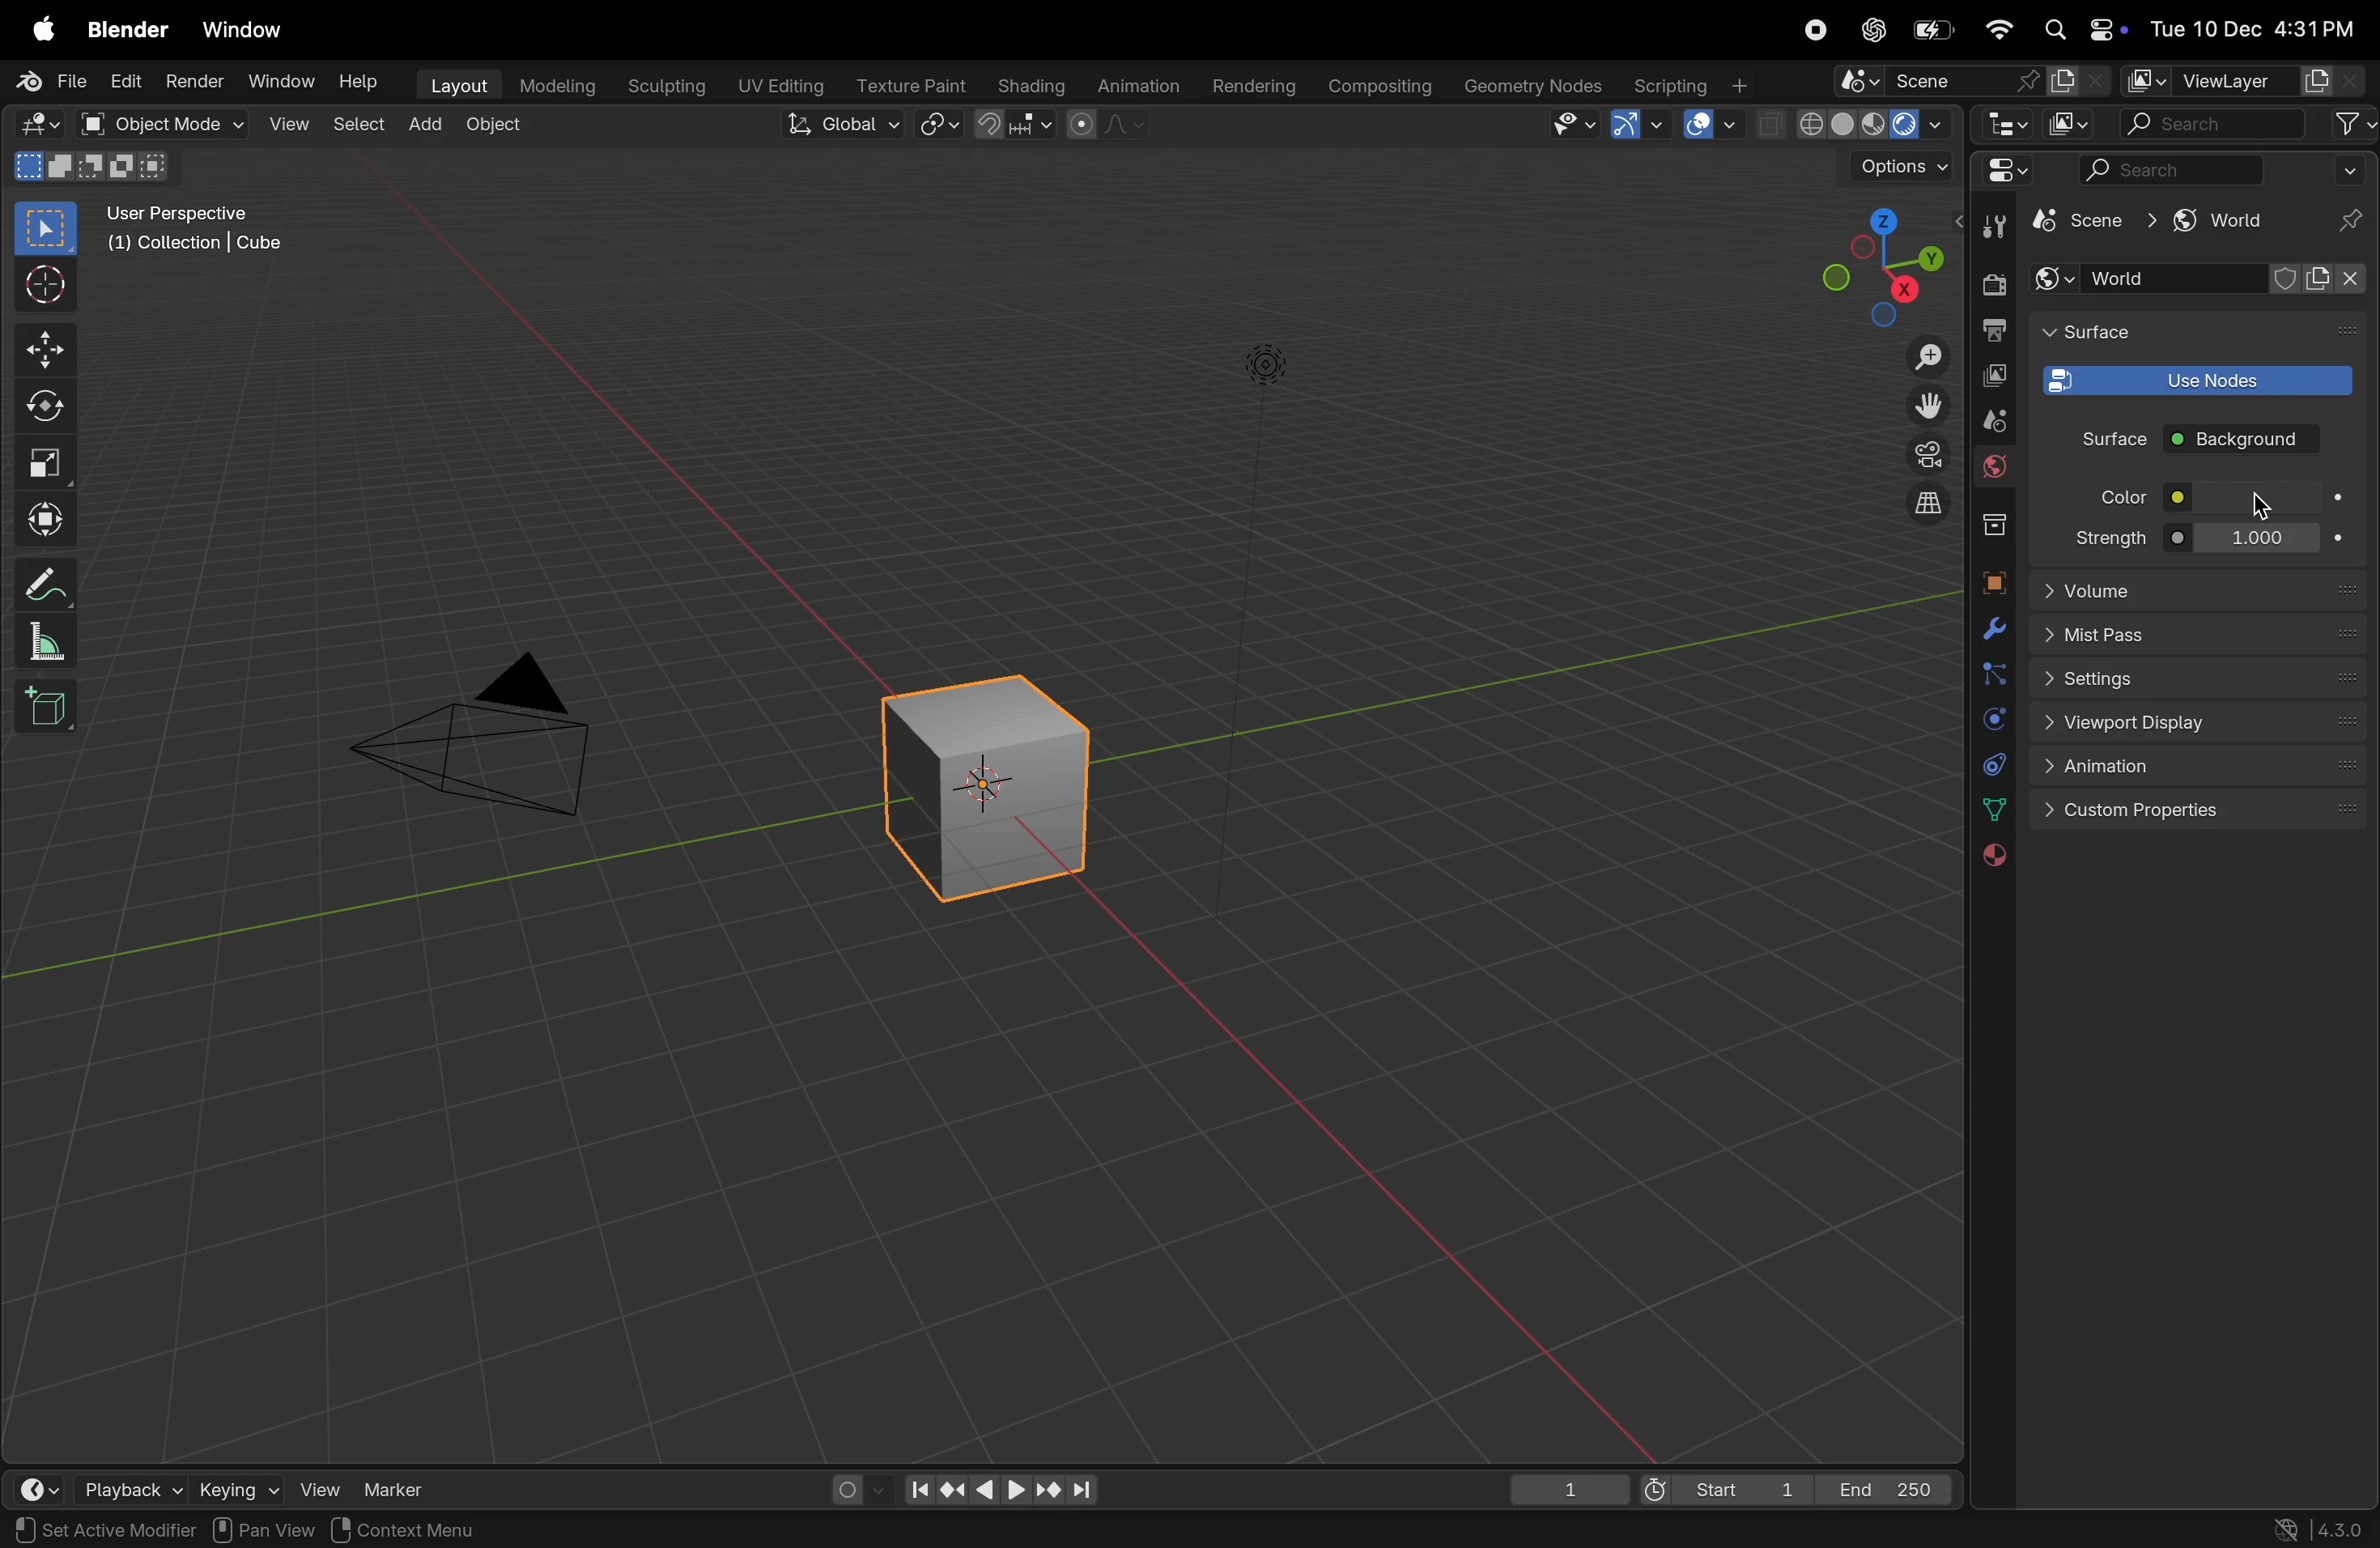  I want to click on Modelling, so click(549, 86).